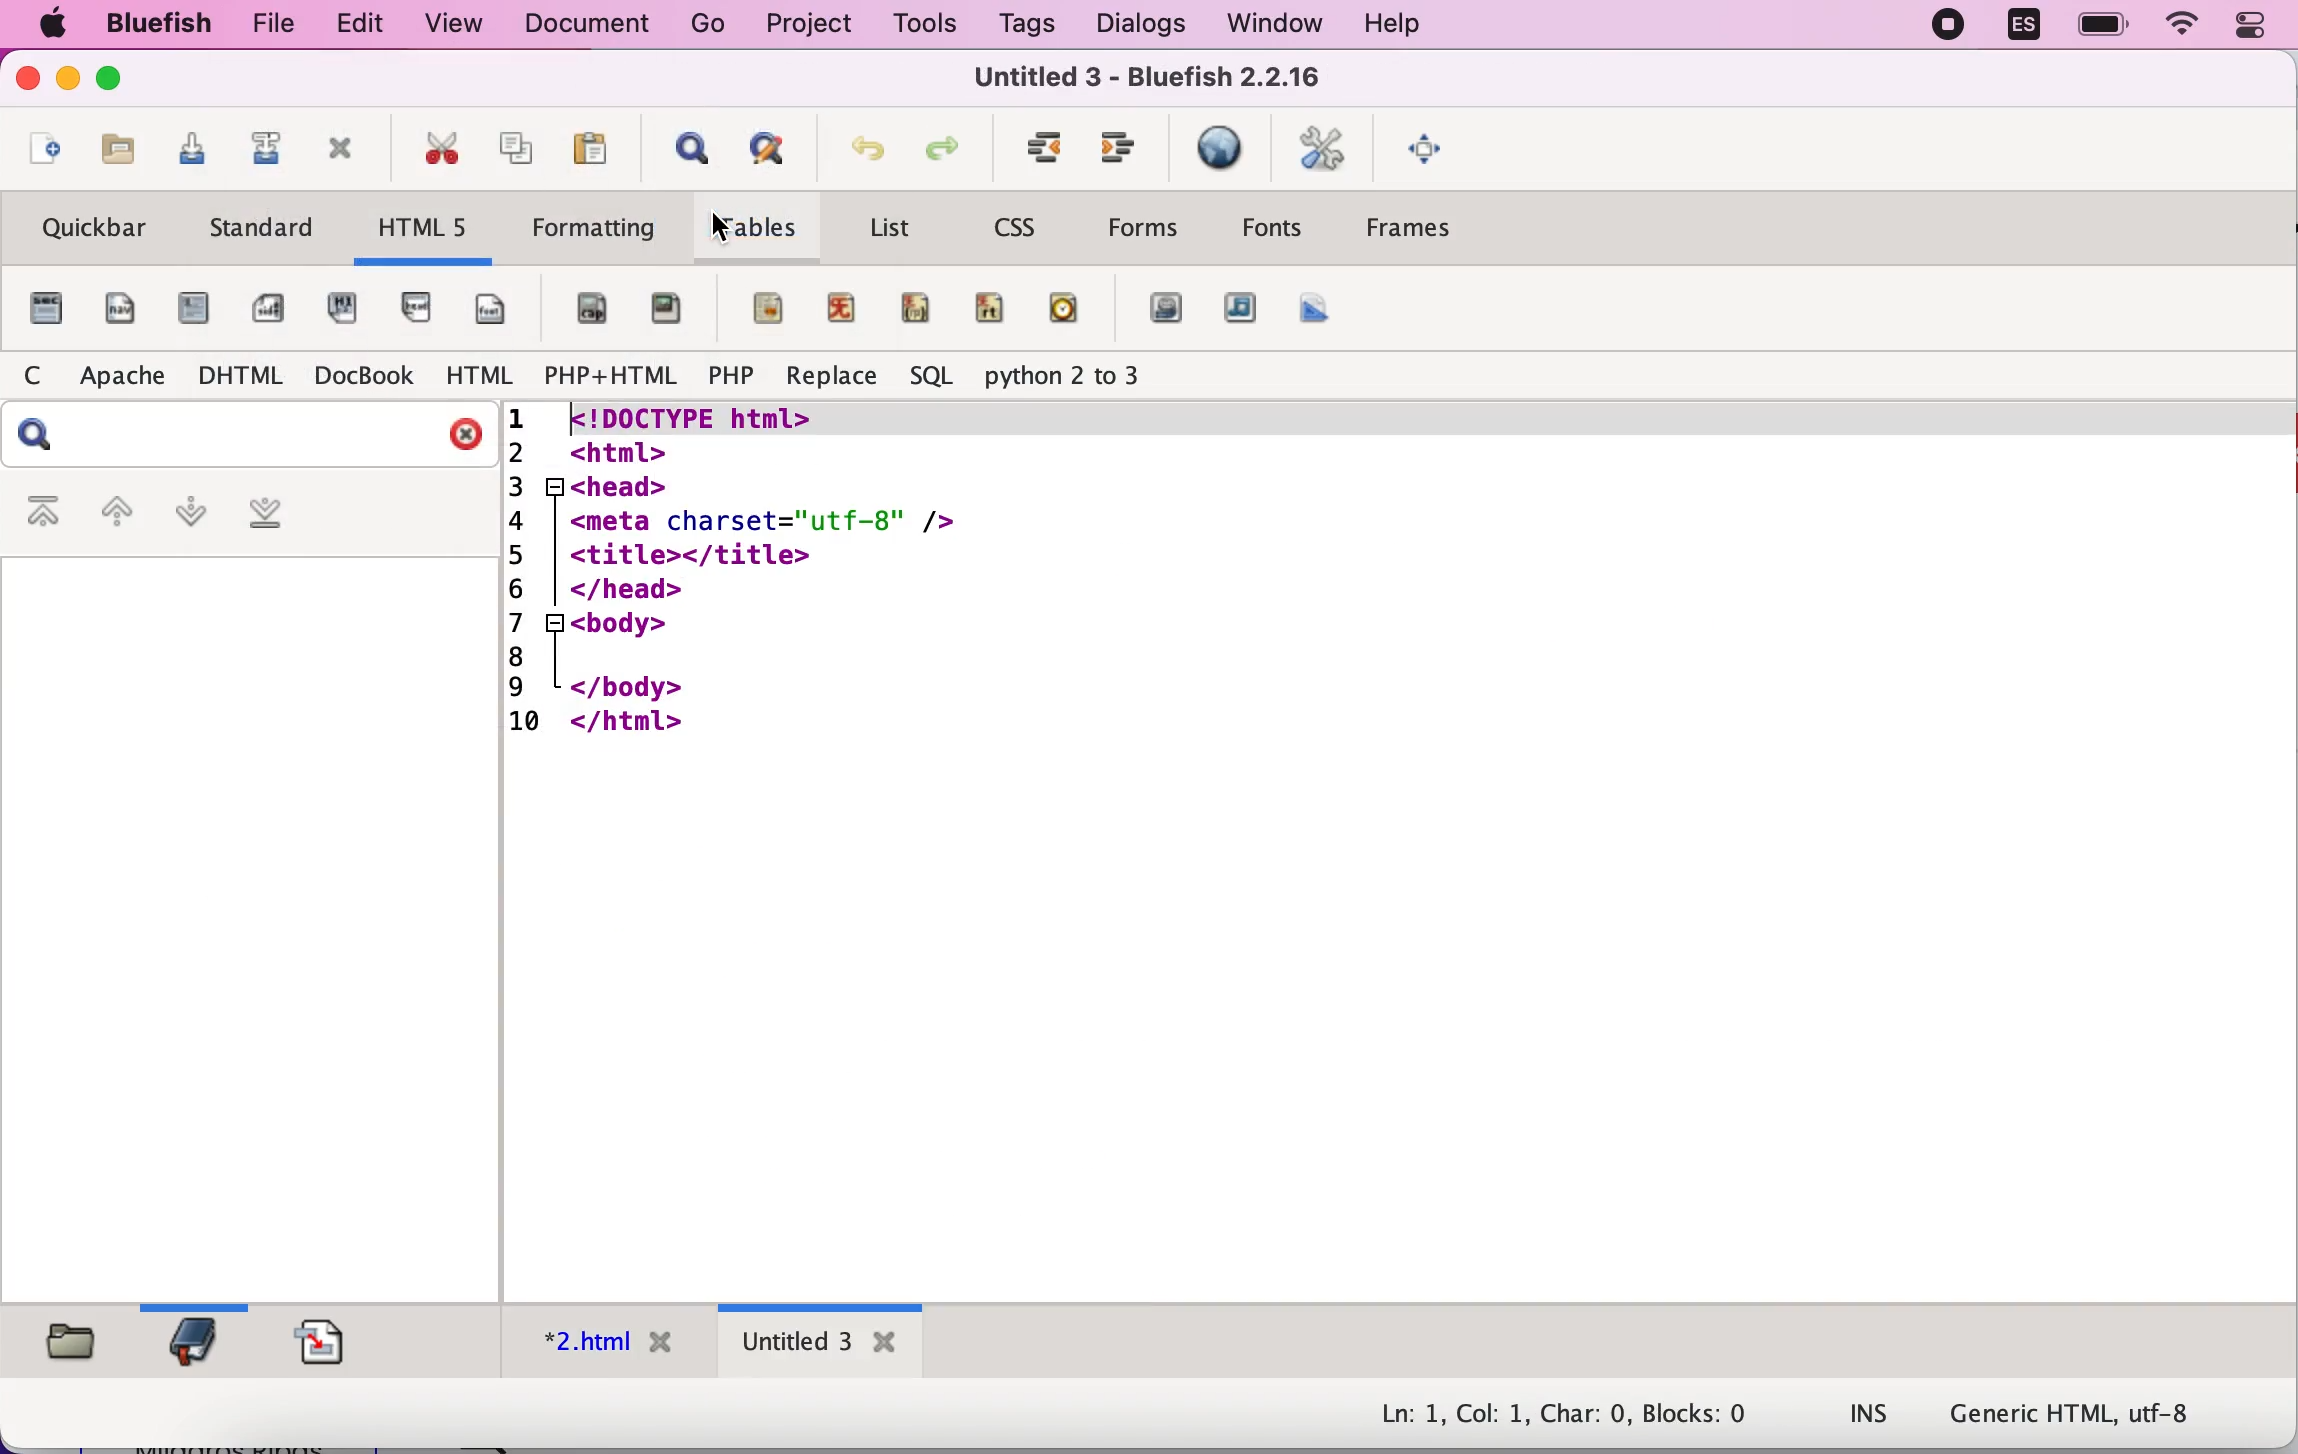  I want to click on dhtml, so click(234, 376).